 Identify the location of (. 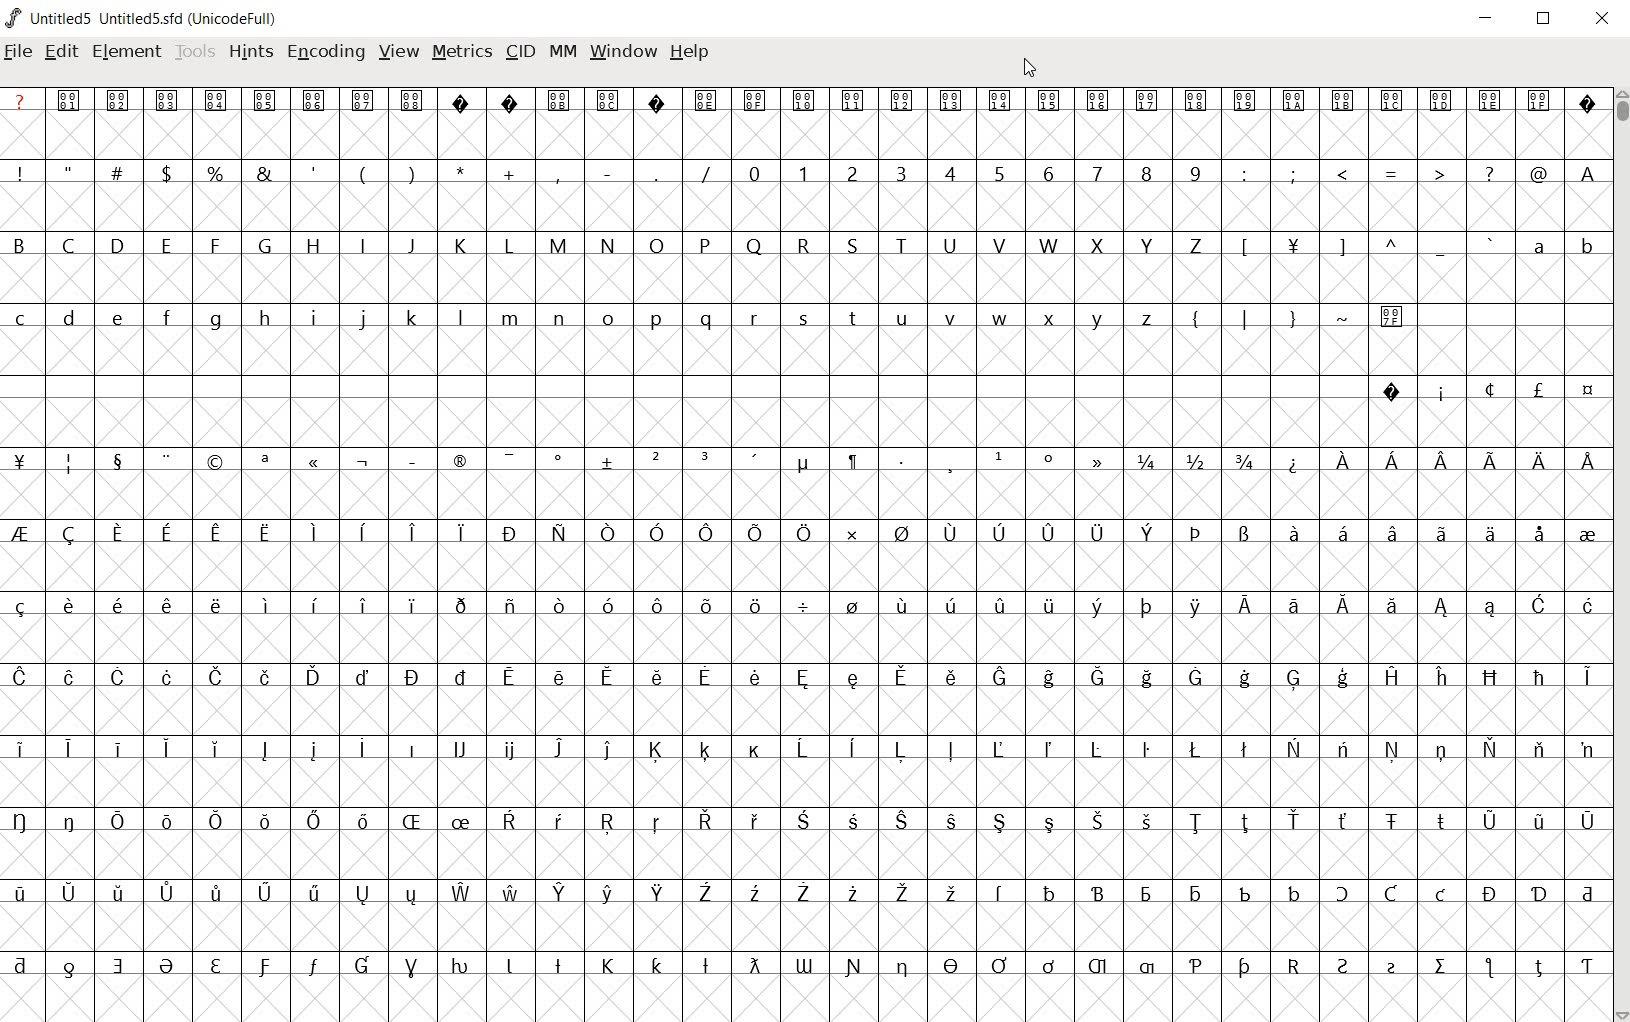
(364, 174).